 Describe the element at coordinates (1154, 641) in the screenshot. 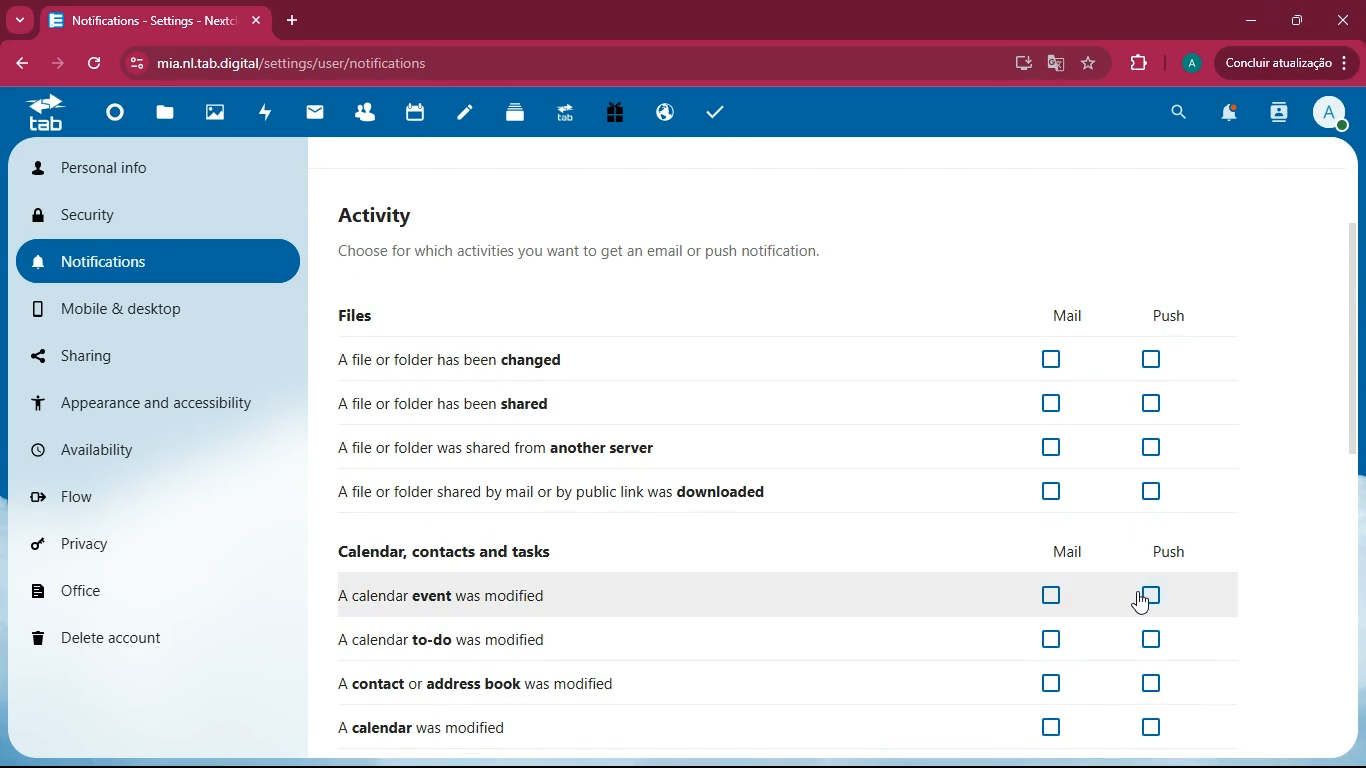

I see `off` at that location.